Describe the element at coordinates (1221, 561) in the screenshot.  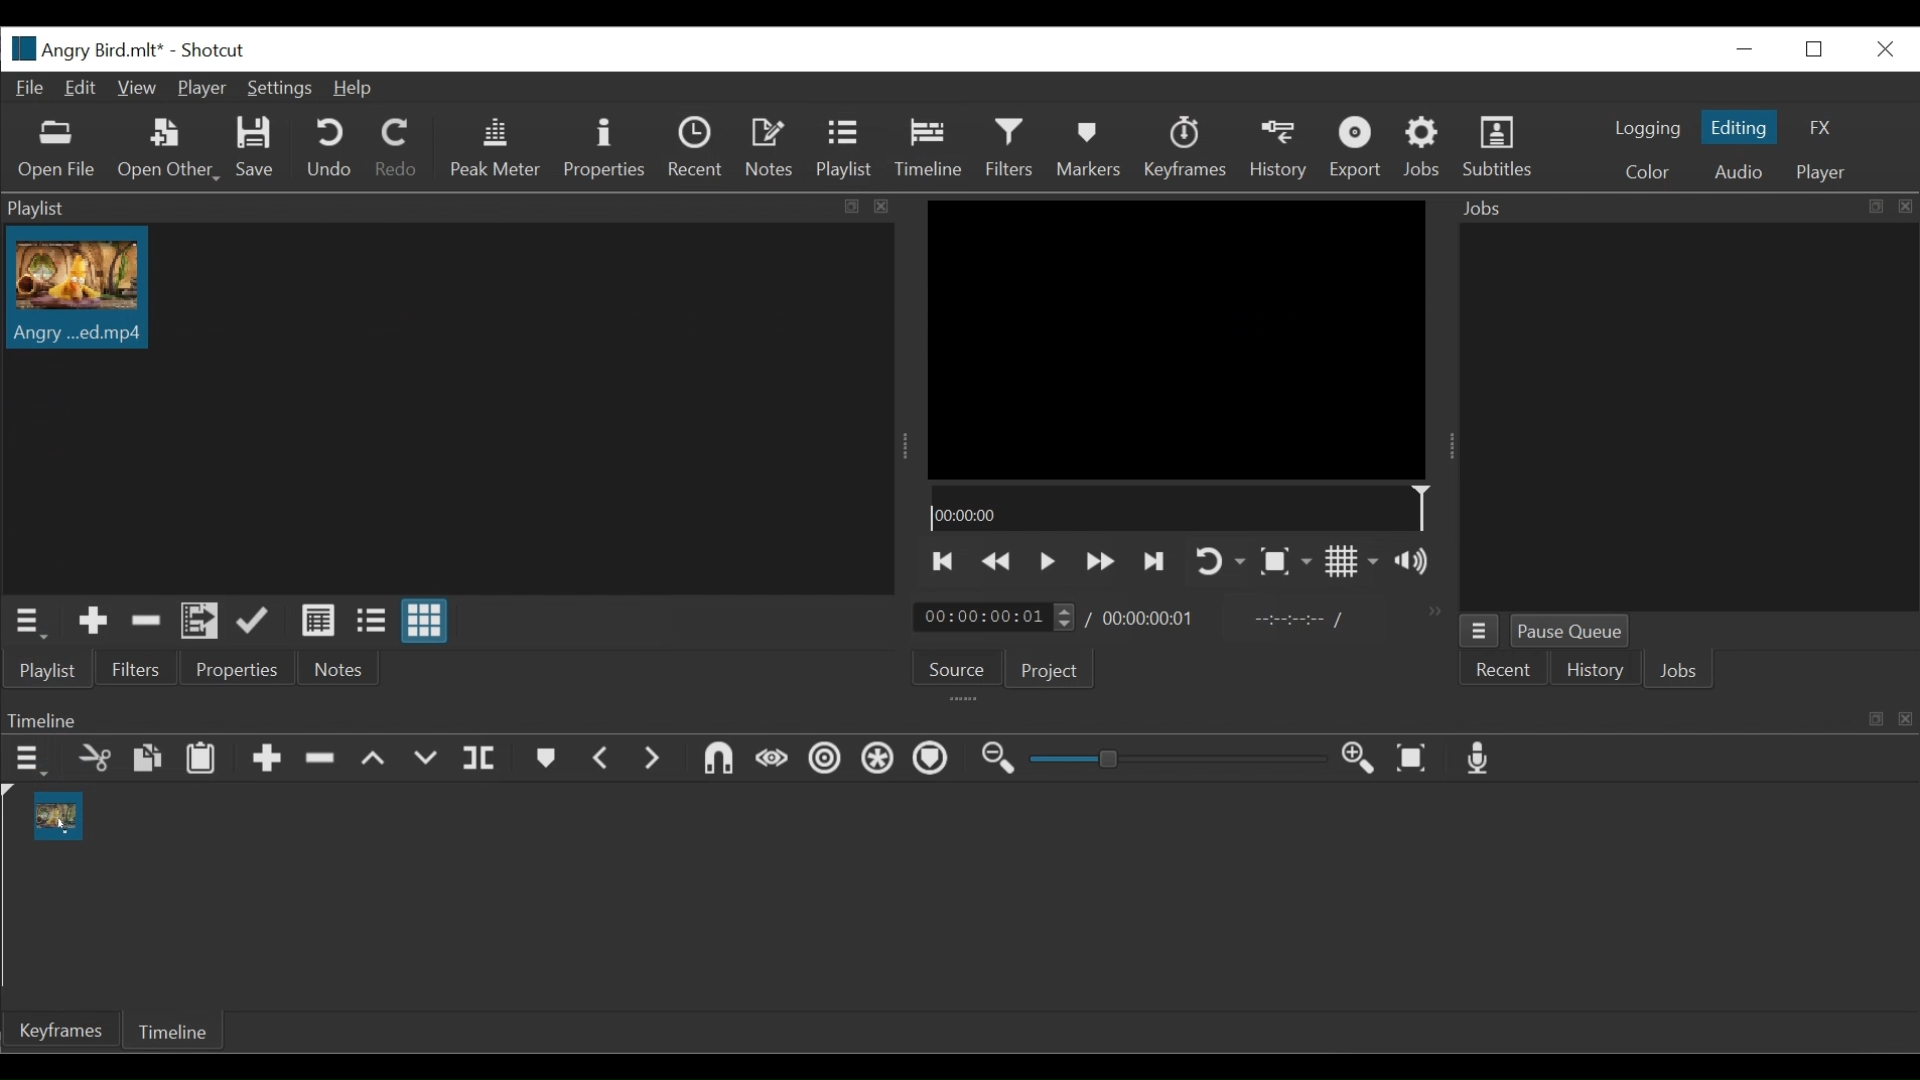
I see `Toggle player looping` at that location.